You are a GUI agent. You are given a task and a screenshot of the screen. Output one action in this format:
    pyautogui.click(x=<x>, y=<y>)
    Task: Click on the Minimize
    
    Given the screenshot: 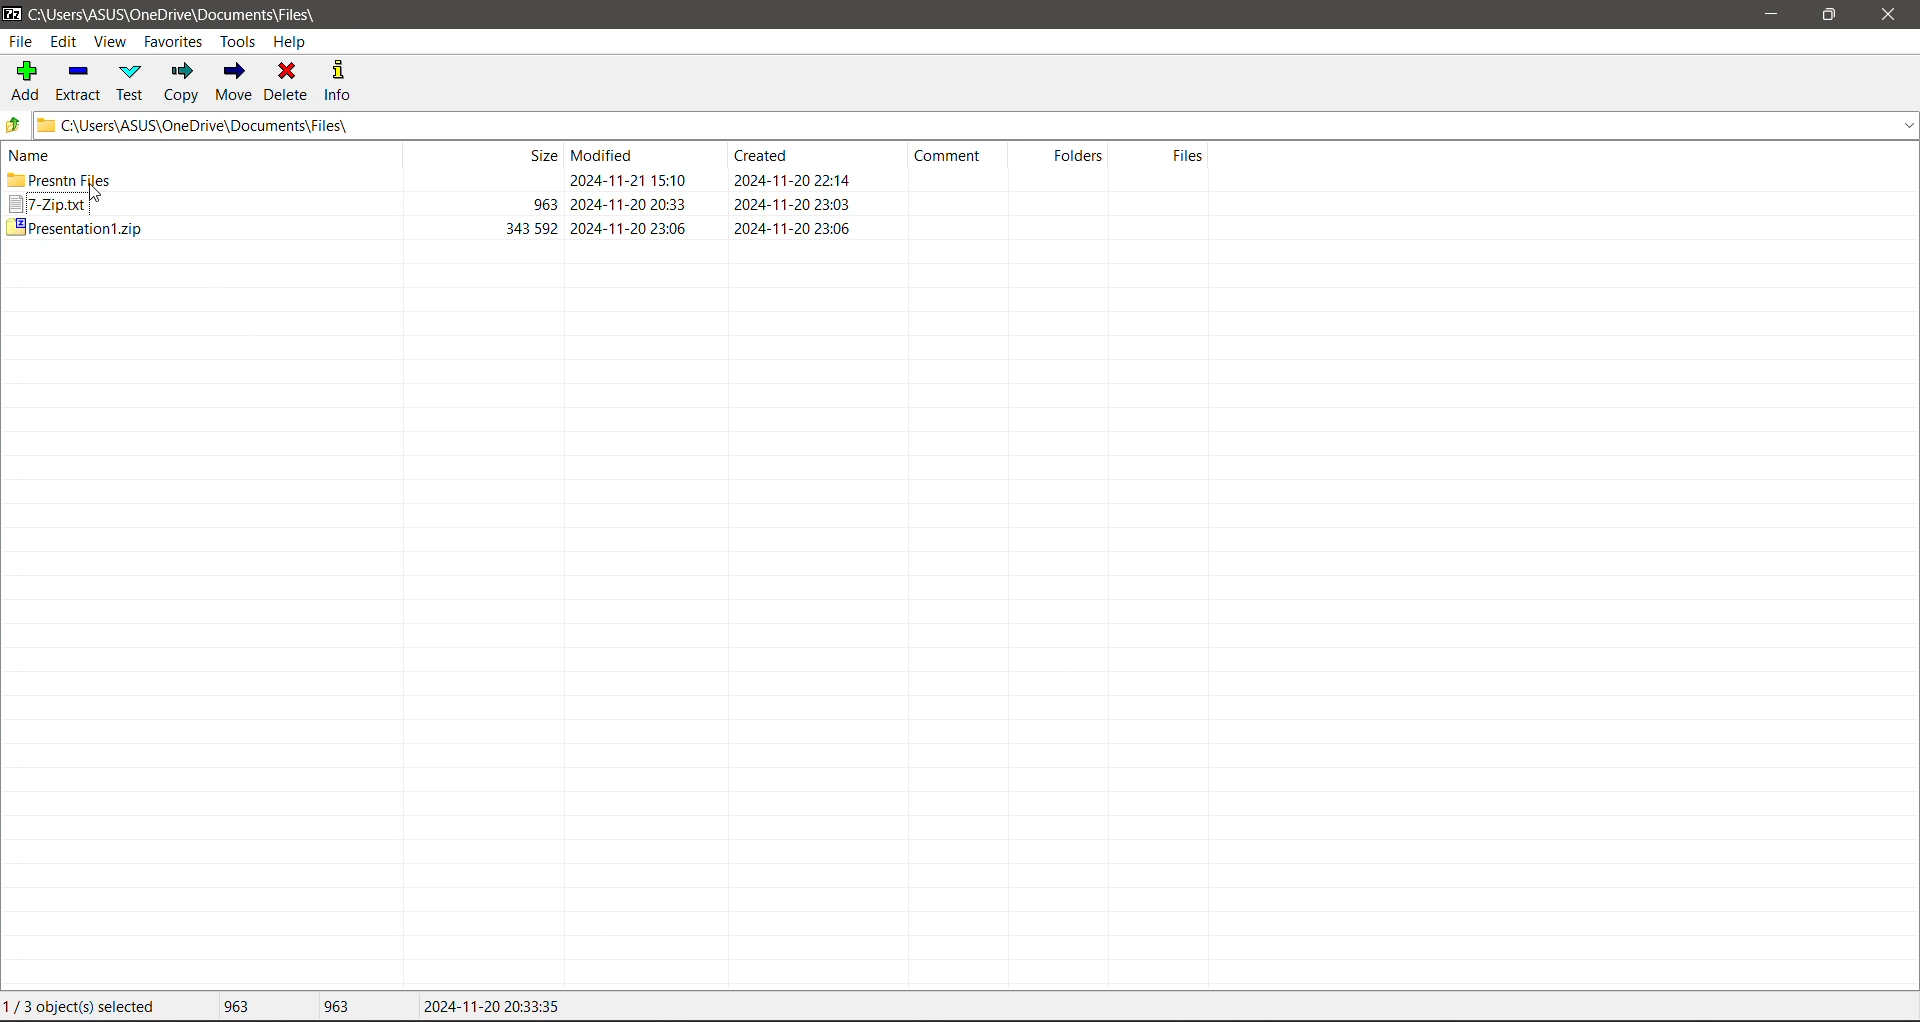 What is the action you would take?
    pyautogui.click(x=1769, y=14)
    